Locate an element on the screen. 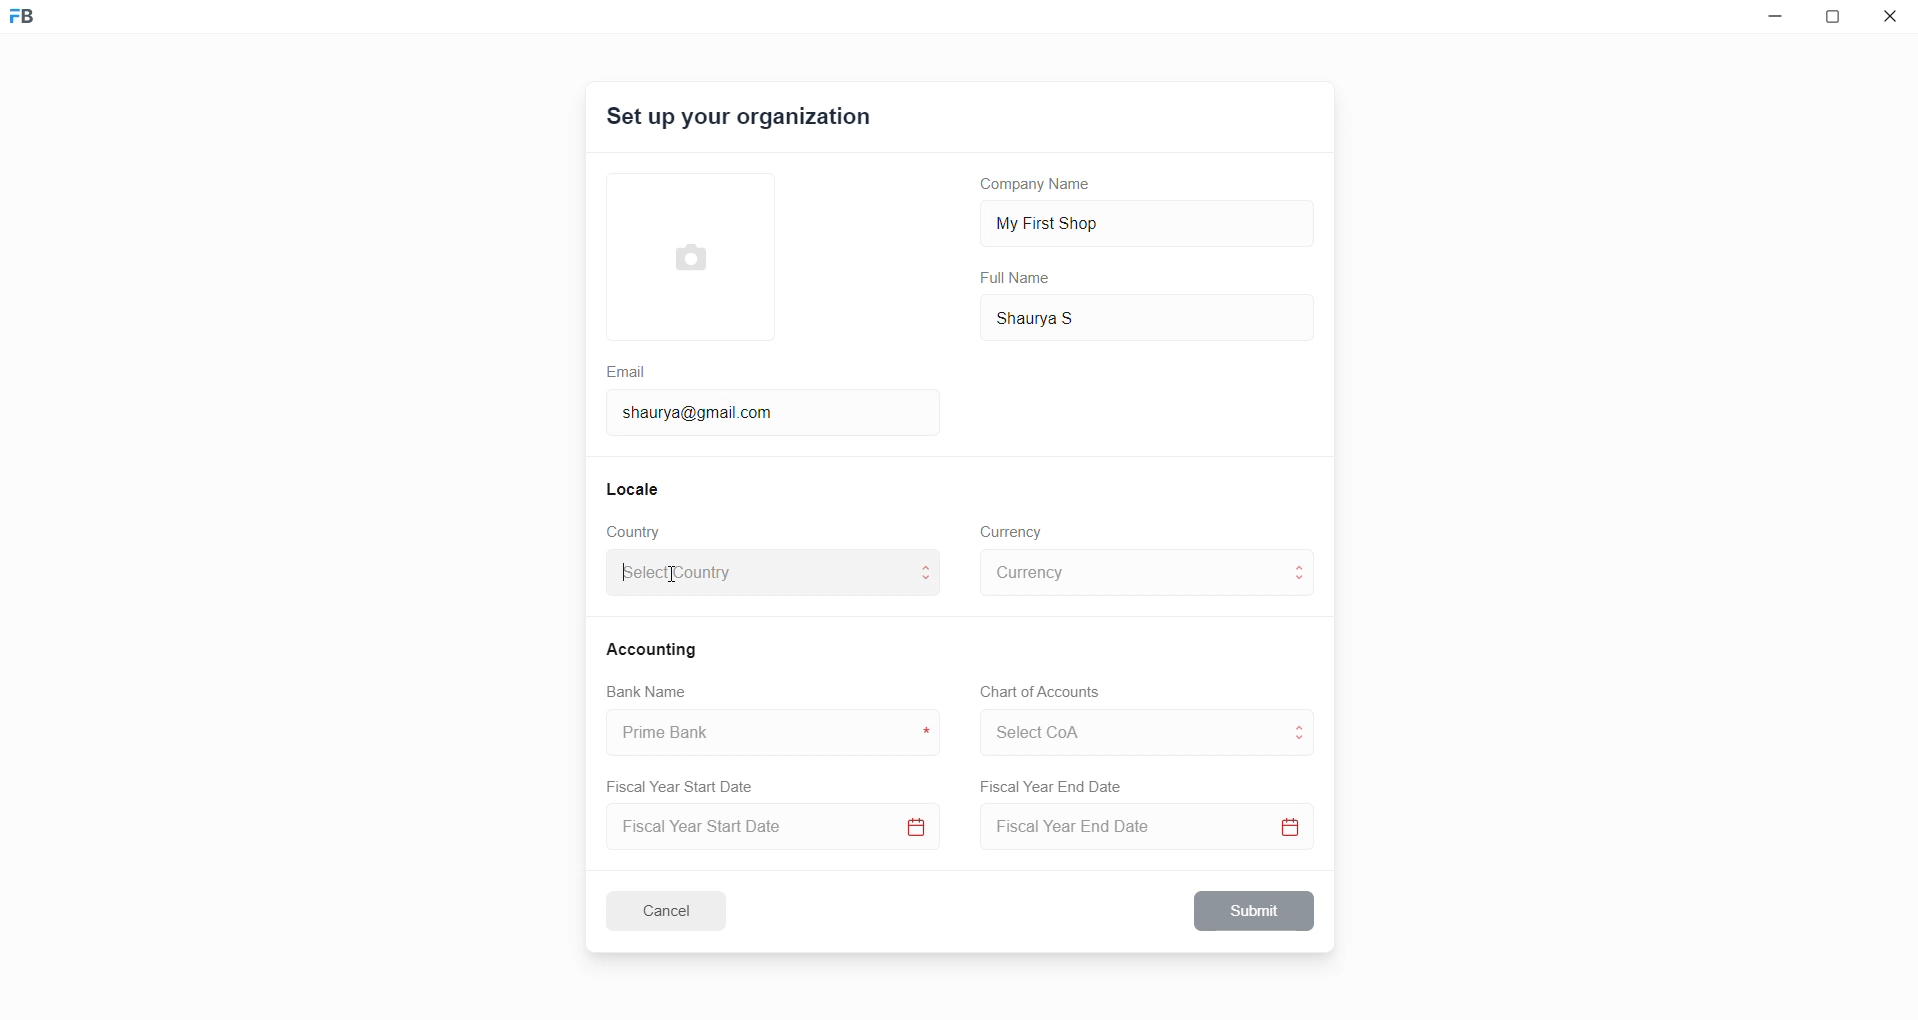  move to above curreny is located at coordinates (1304, 564).